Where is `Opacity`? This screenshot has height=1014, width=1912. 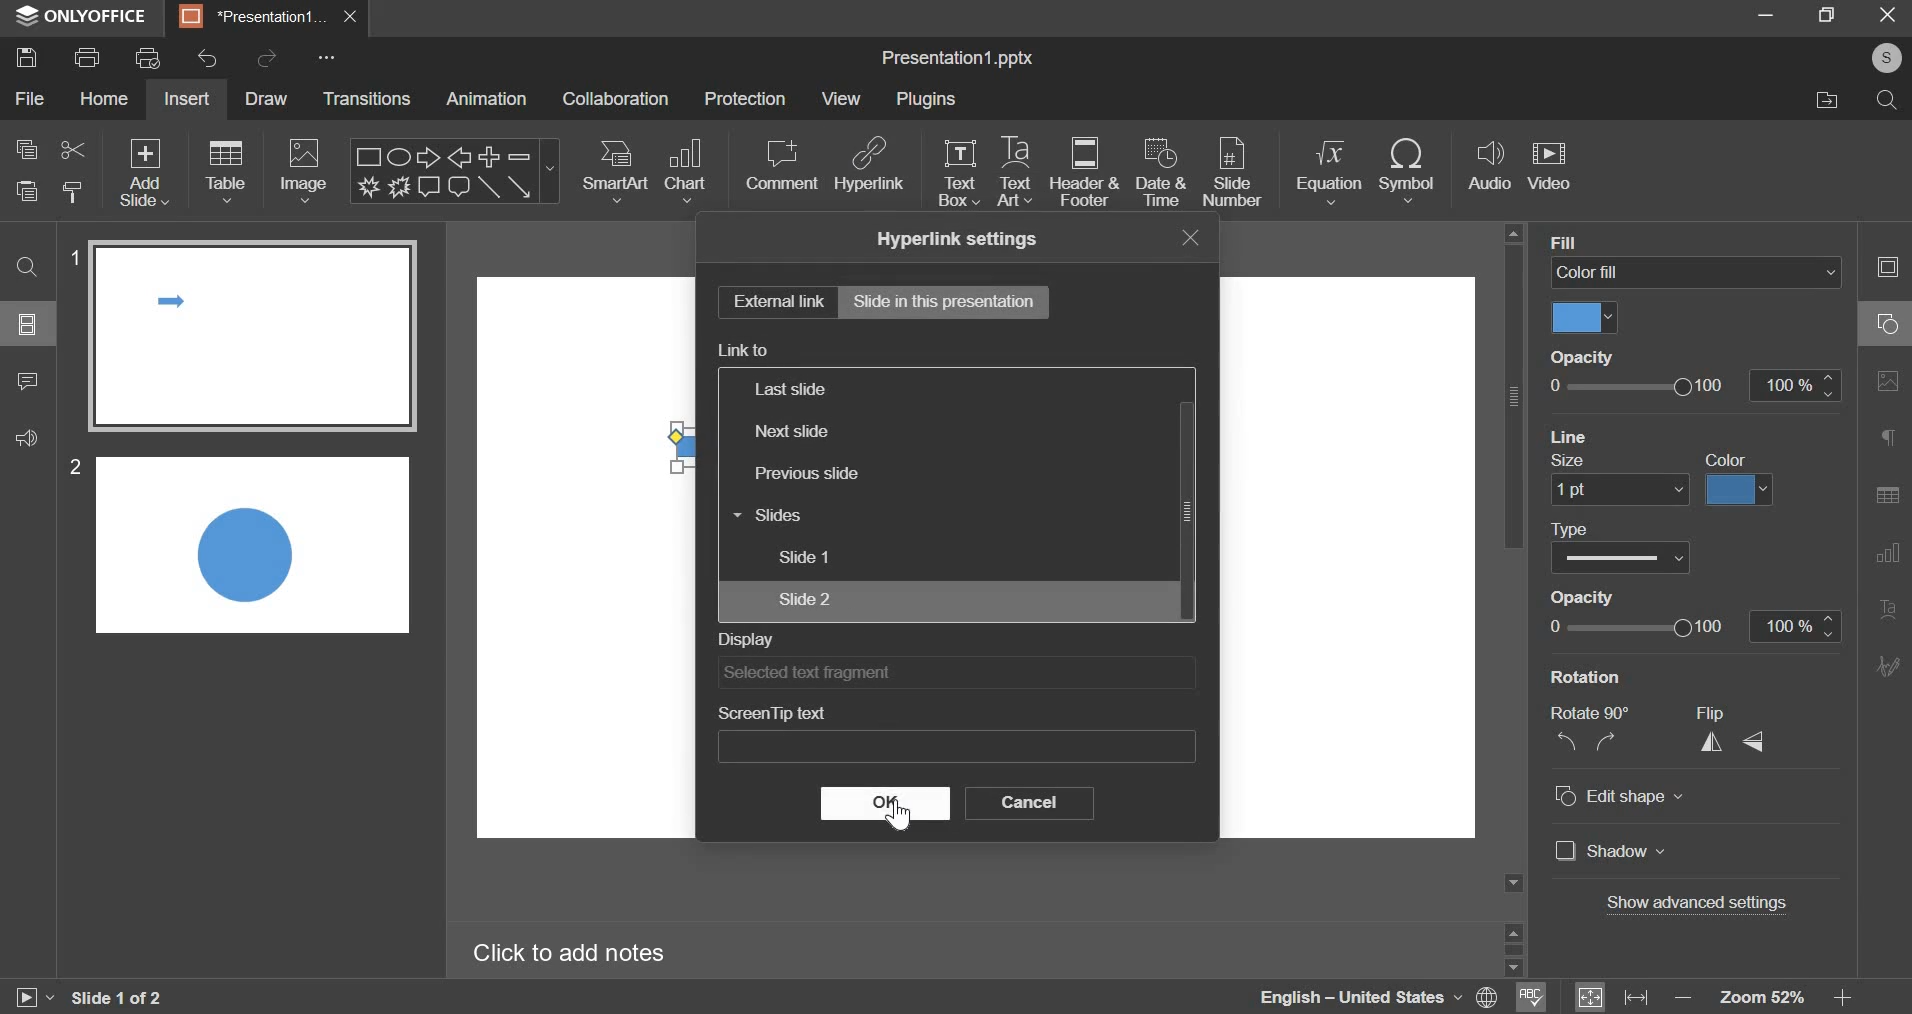 Opacity is located at coordinates (1583, 598).